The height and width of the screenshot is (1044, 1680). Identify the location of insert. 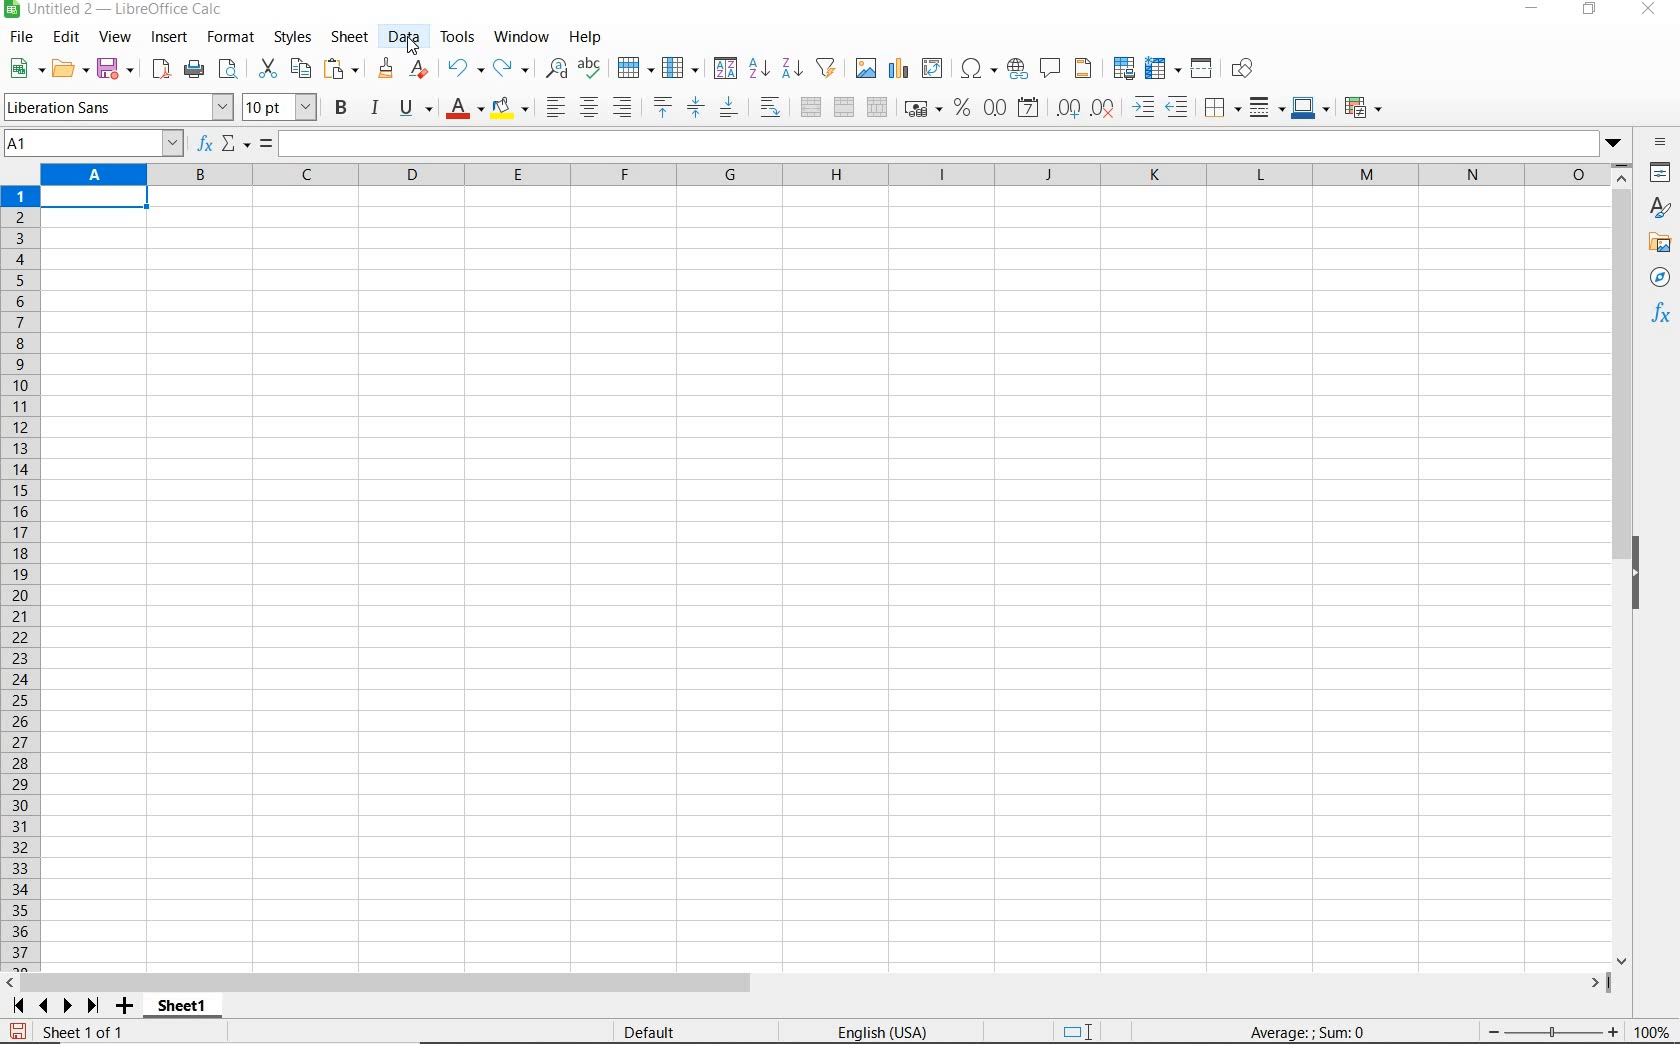
(168, 38).